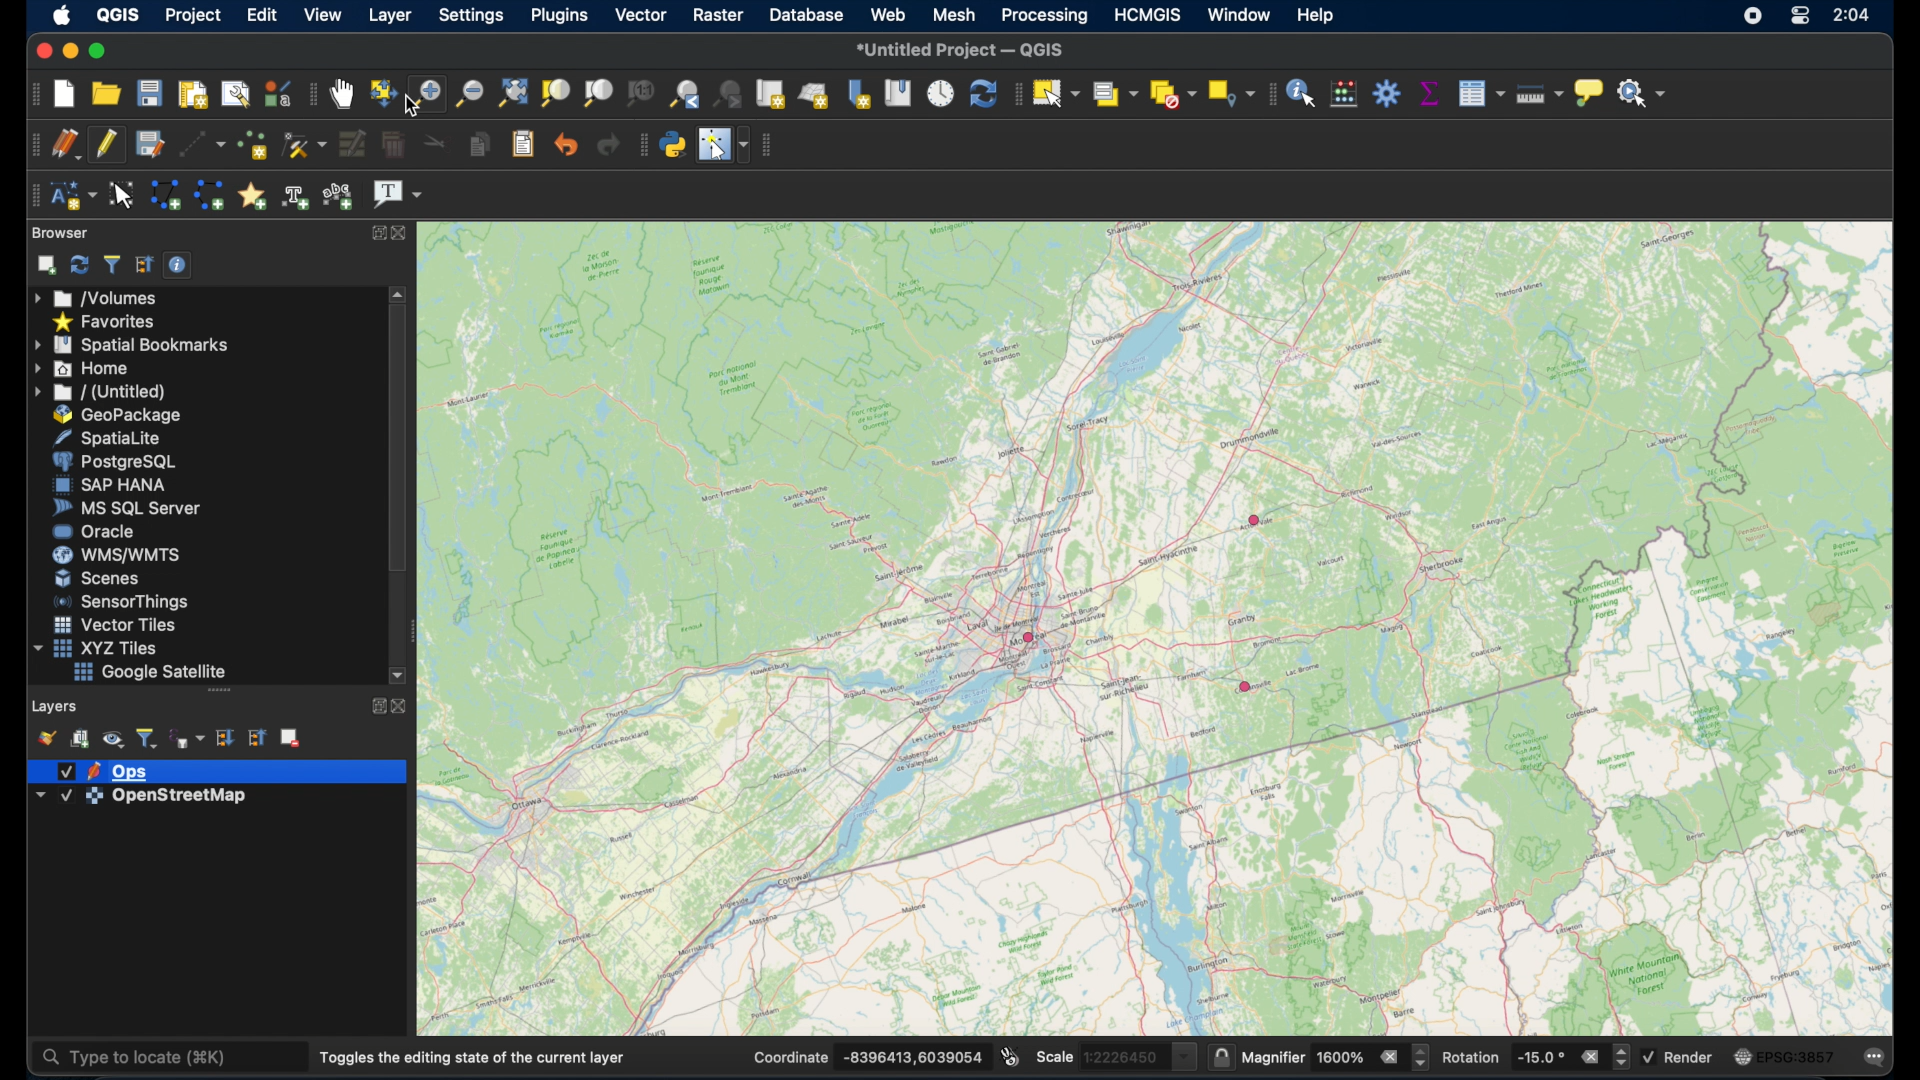  I want to click on point feature, so click(1246, 686).